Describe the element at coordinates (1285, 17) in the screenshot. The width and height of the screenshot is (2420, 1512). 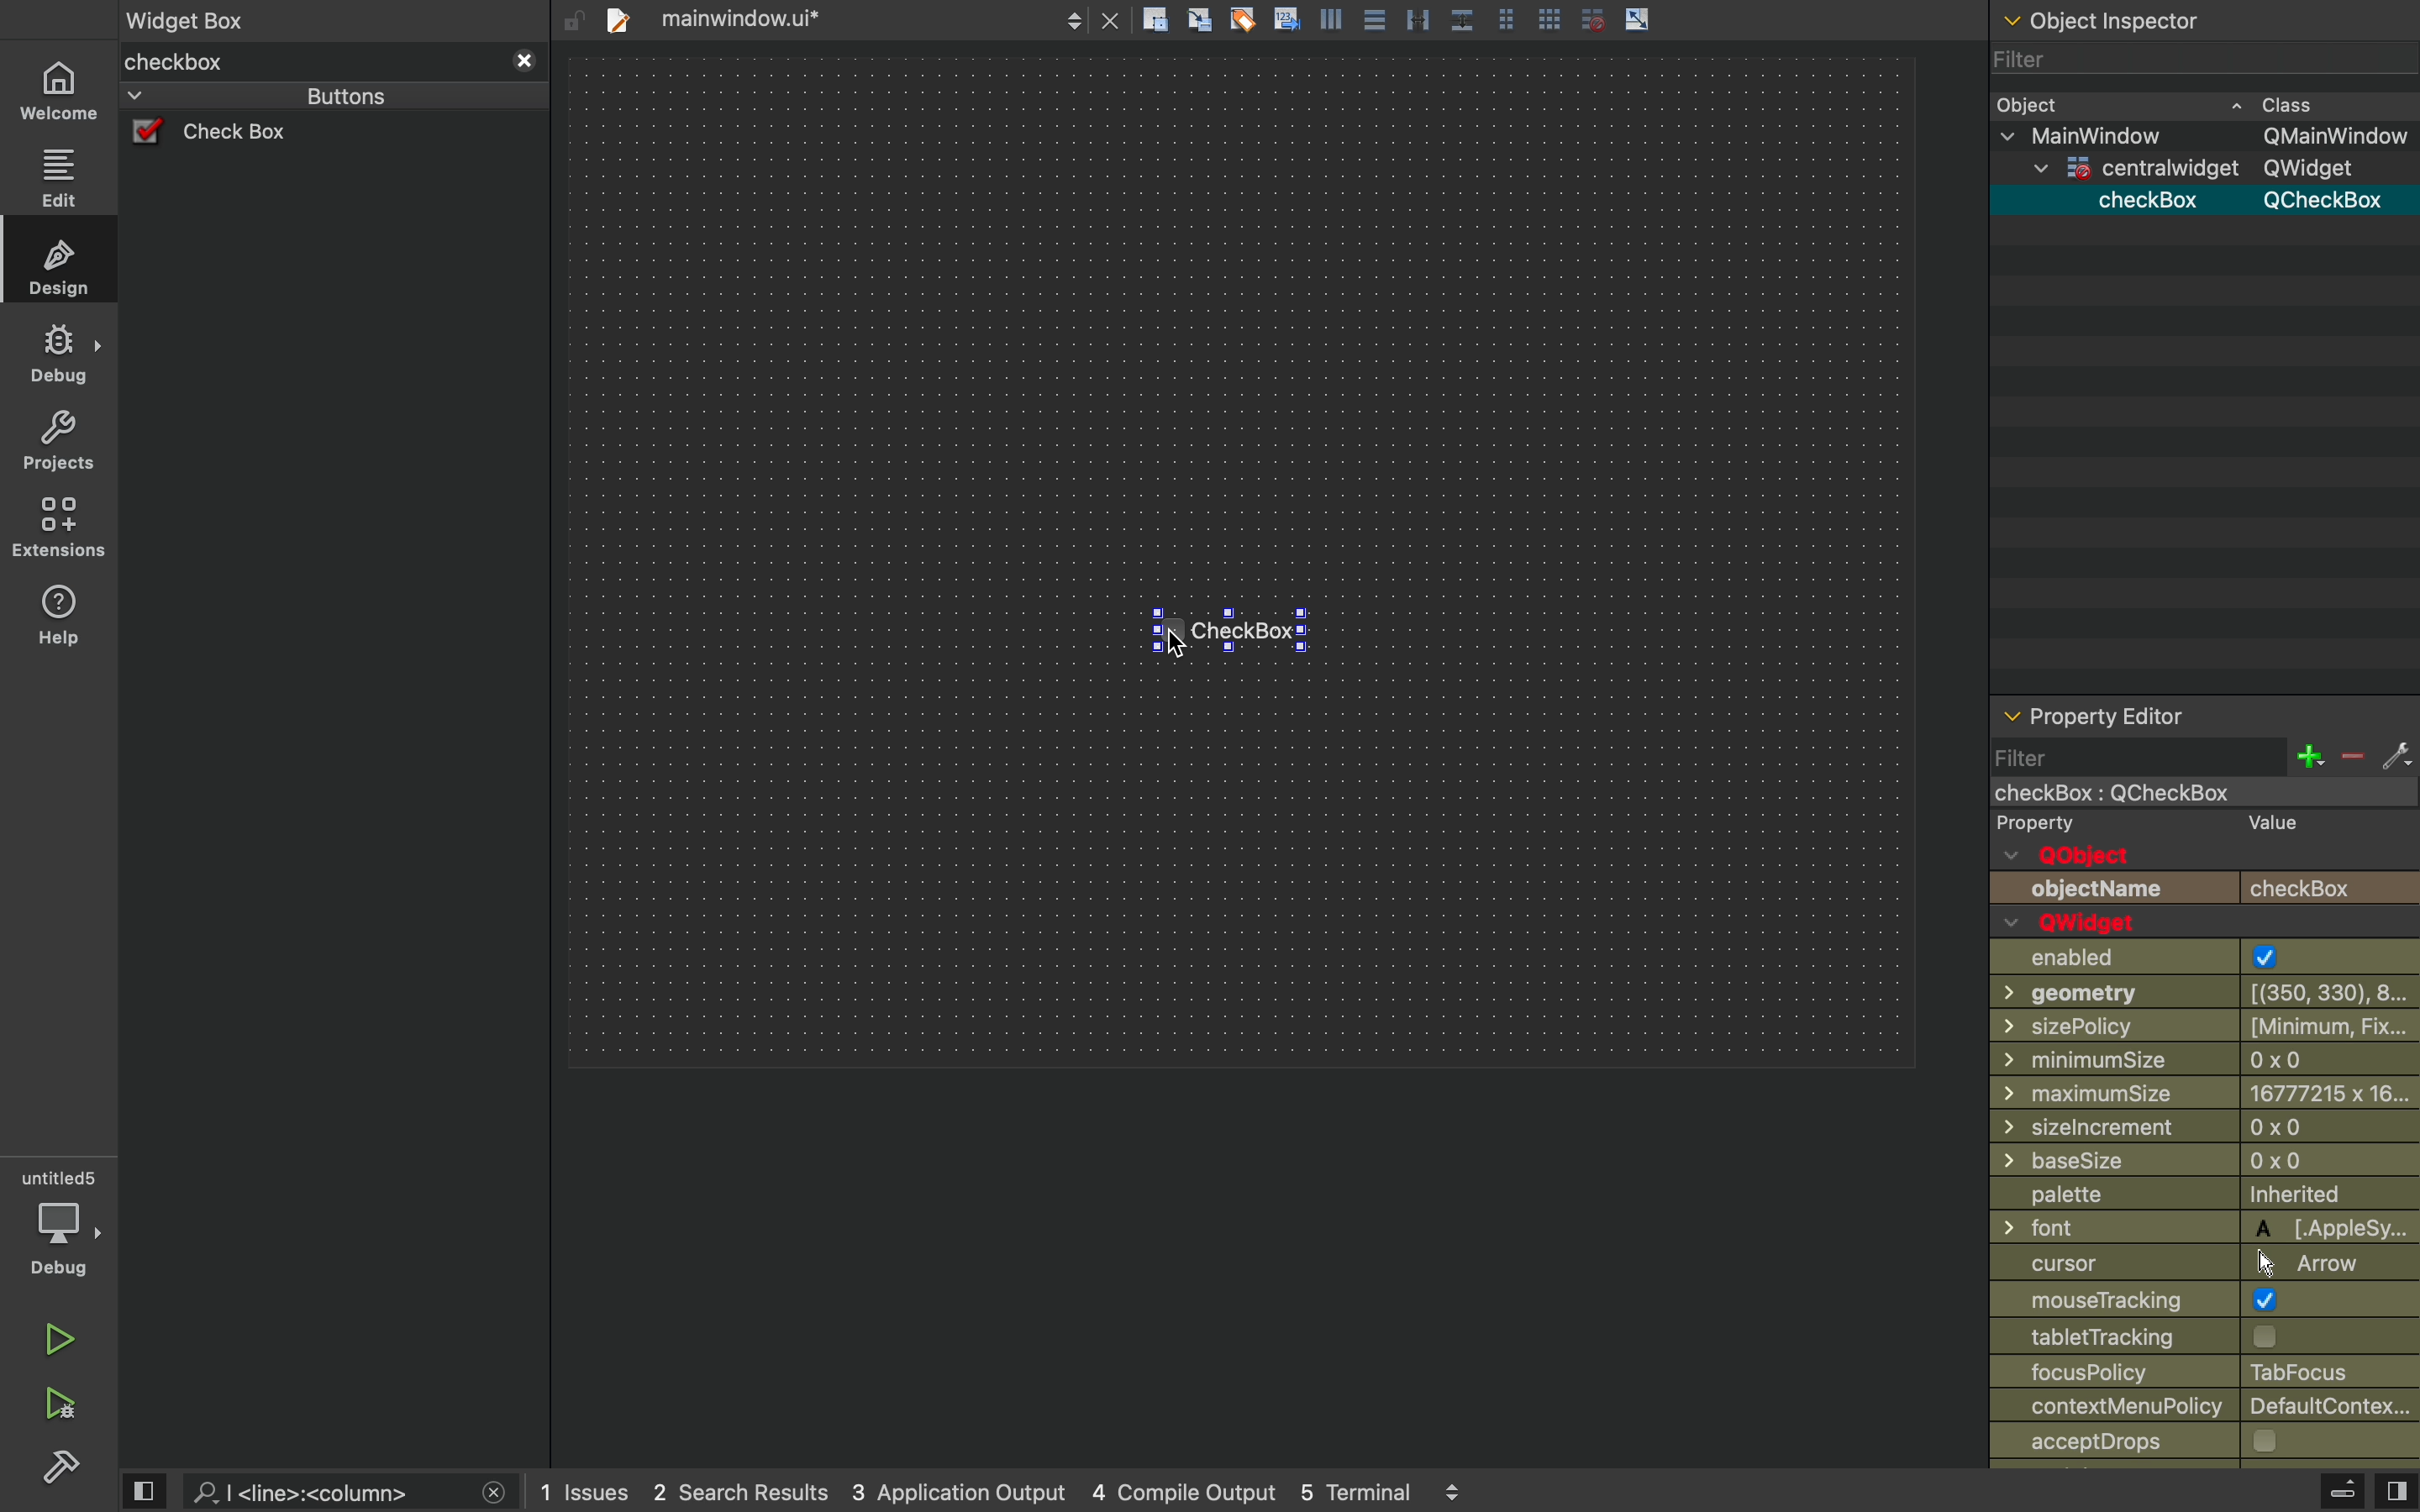
I see `insert text` at that location.